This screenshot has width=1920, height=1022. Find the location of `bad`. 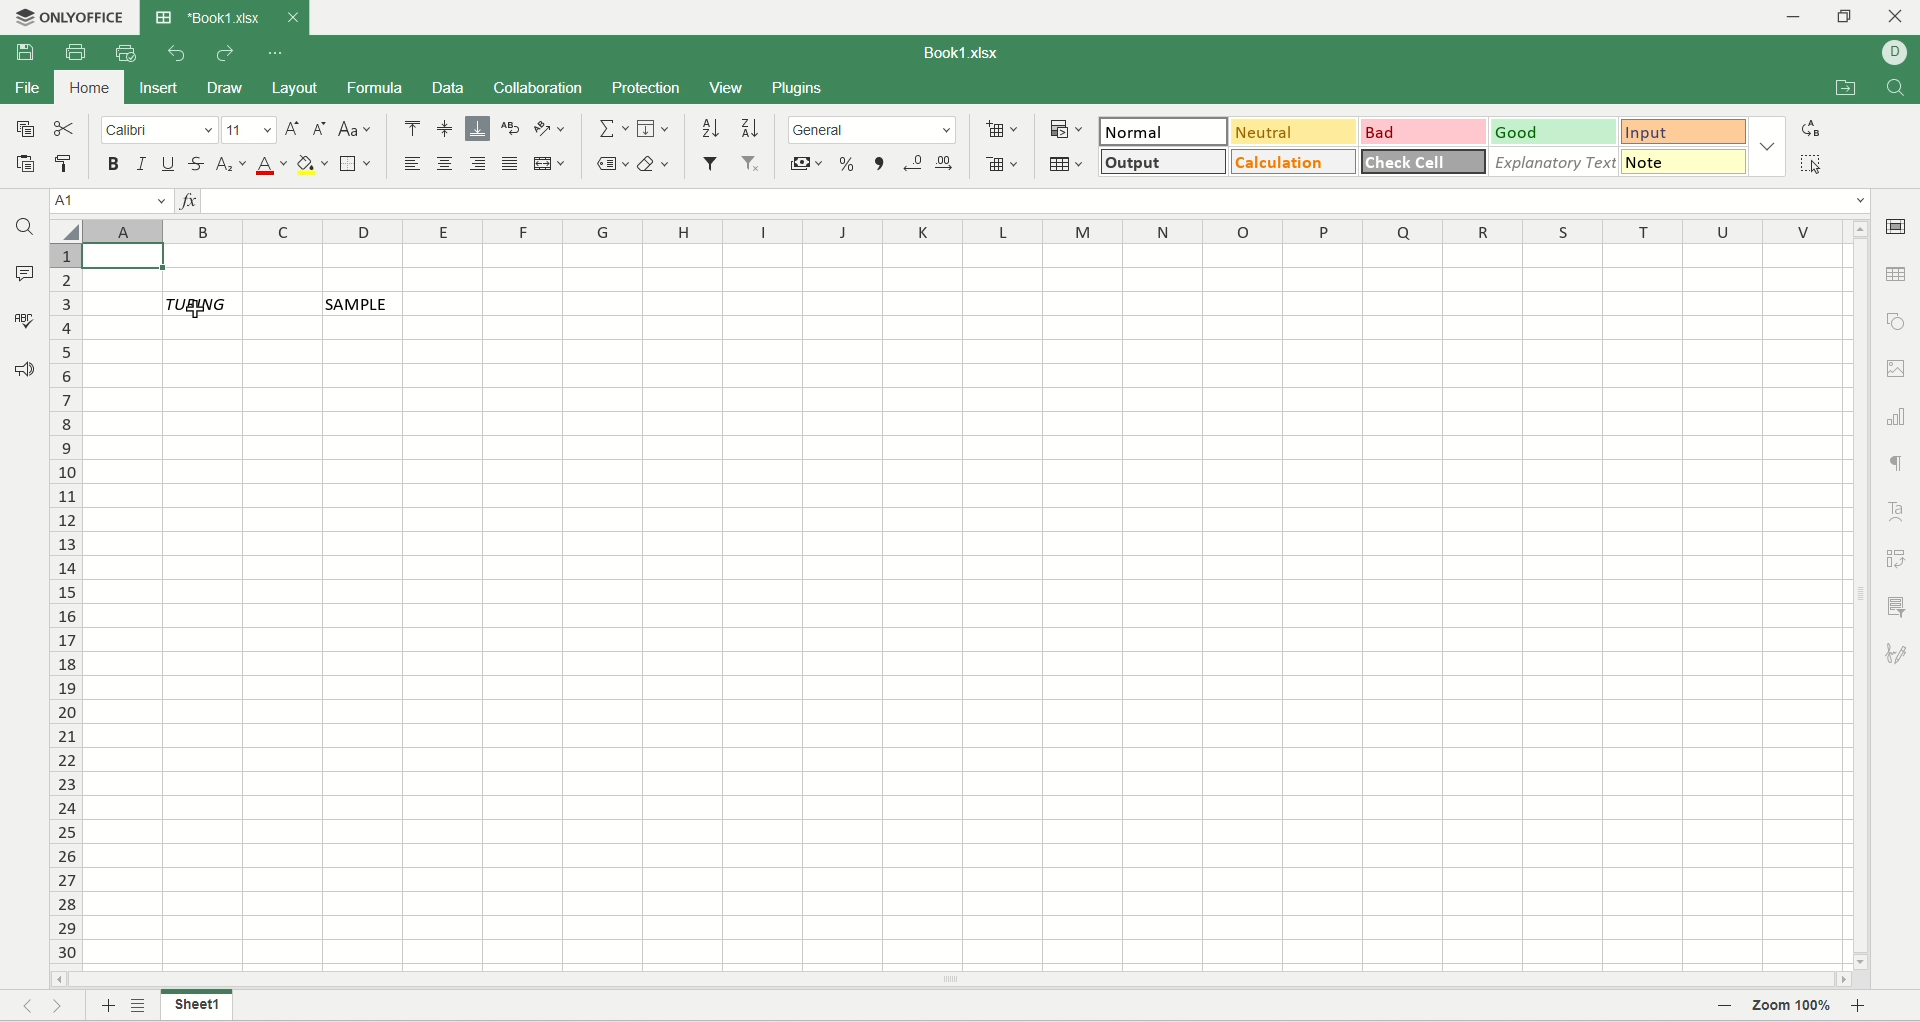

bad is located at coordinates (1424, 133).